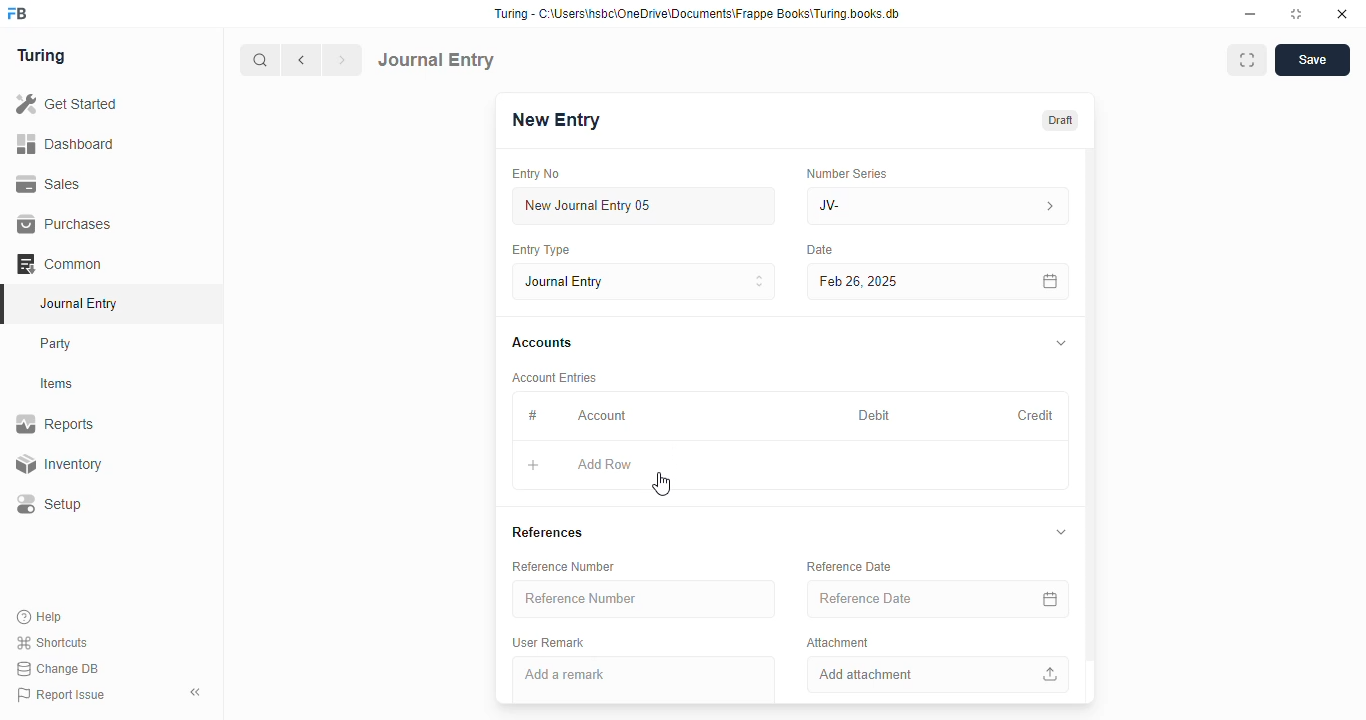 The image size is (1366, 720). Describe the element at coordinates (42, 57) in the screenshot. I see `turing` at that location.